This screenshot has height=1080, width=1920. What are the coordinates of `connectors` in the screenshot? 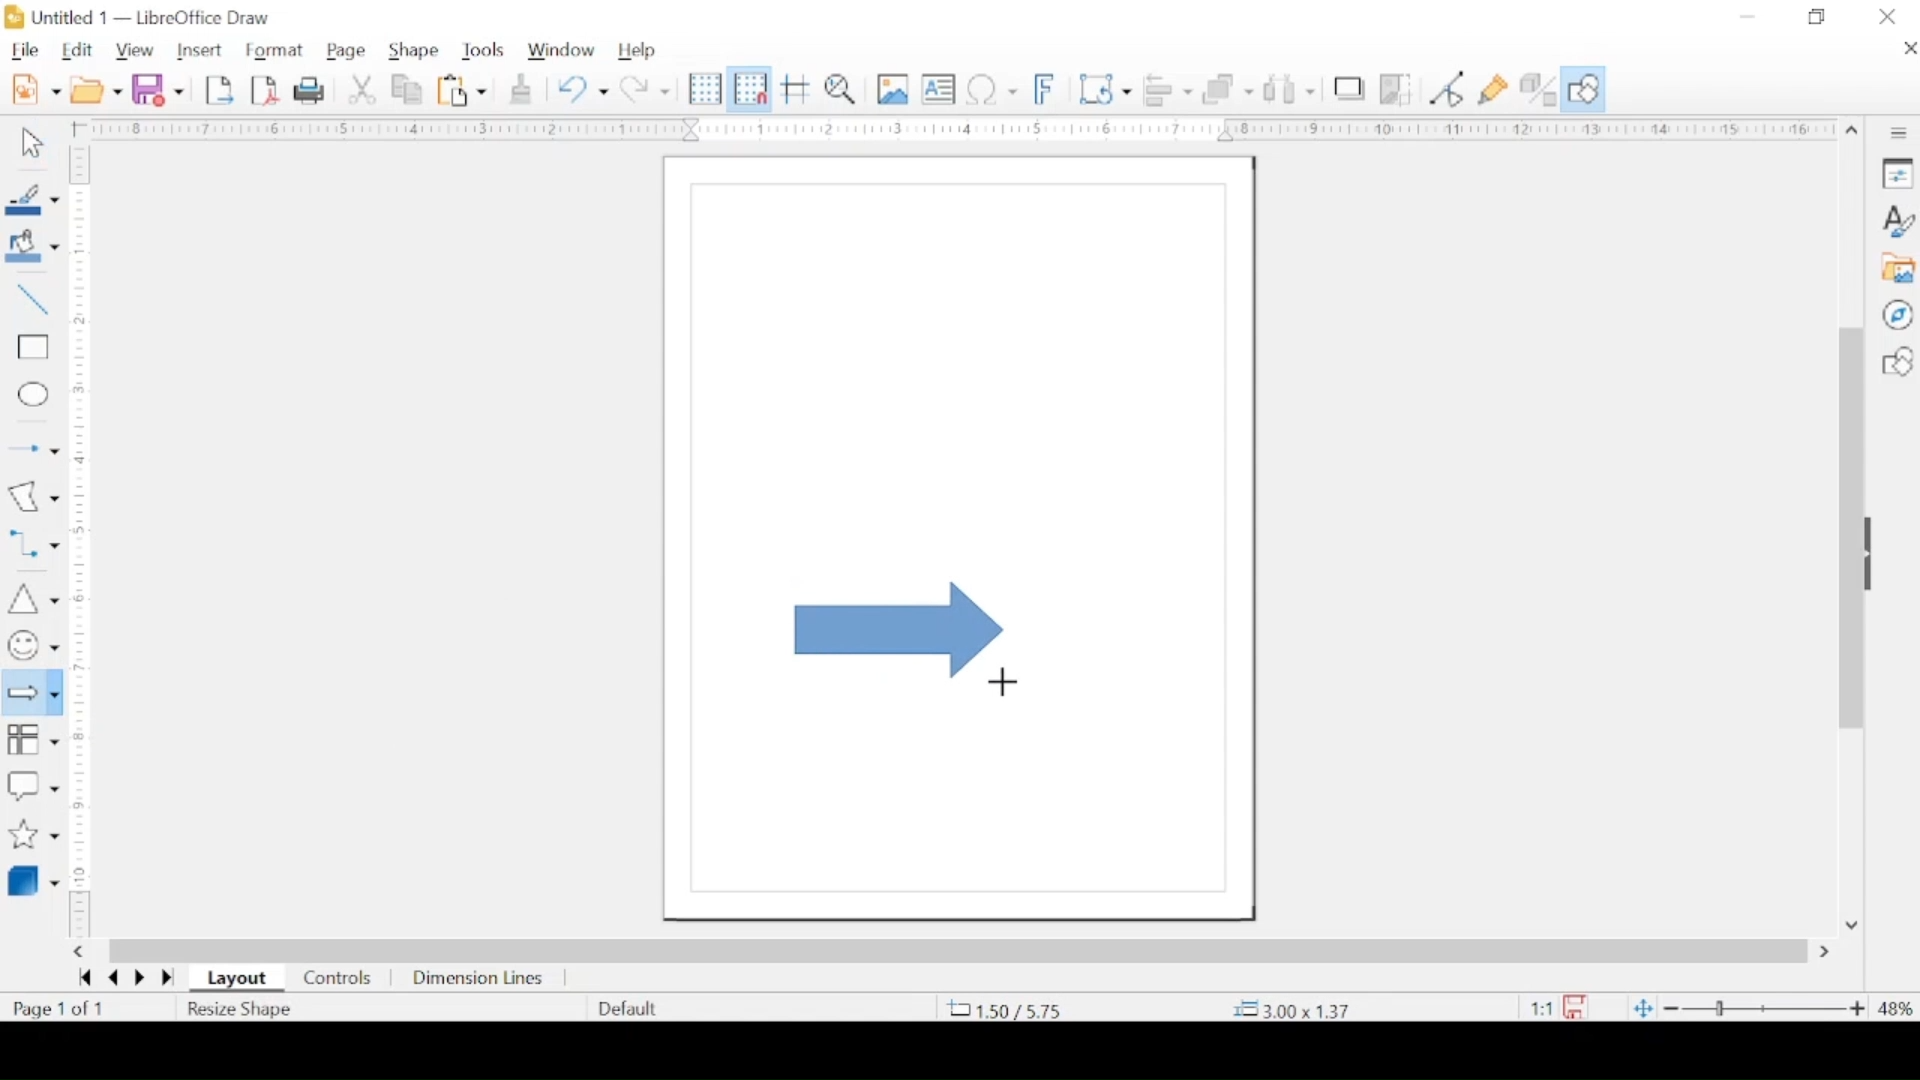 It's located at (33, 544).